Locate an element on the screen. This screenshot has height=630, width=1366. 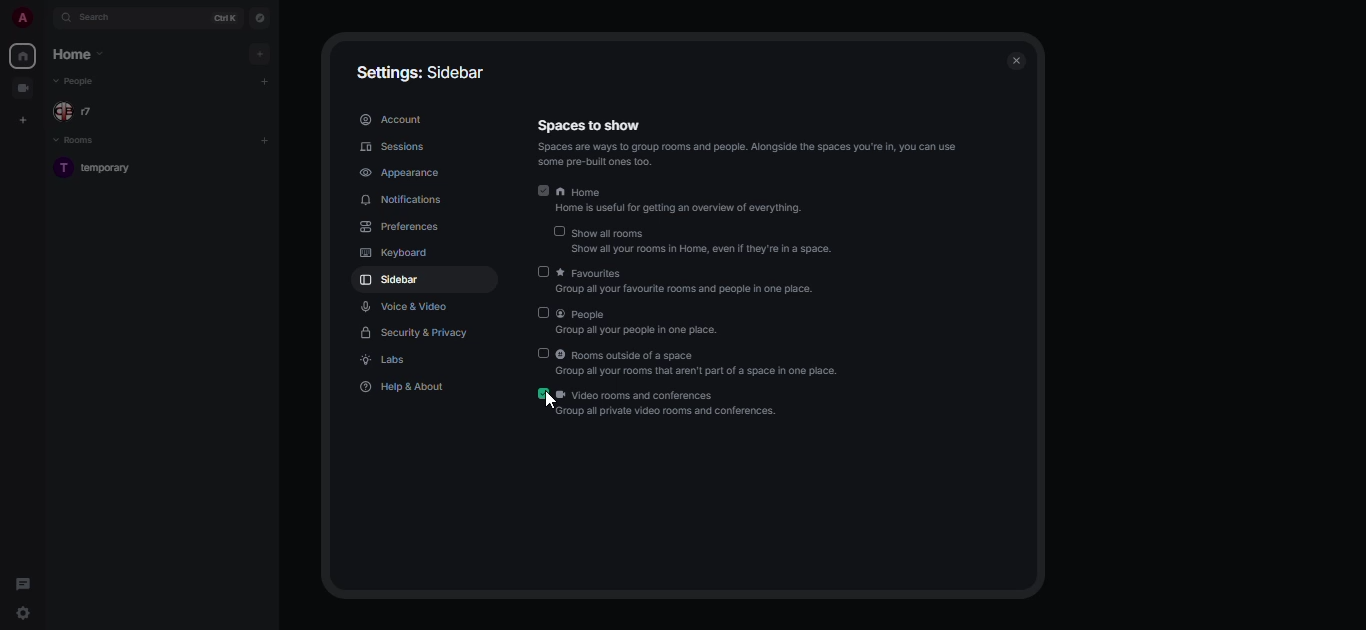
close is located at coordinates (1020, 59).